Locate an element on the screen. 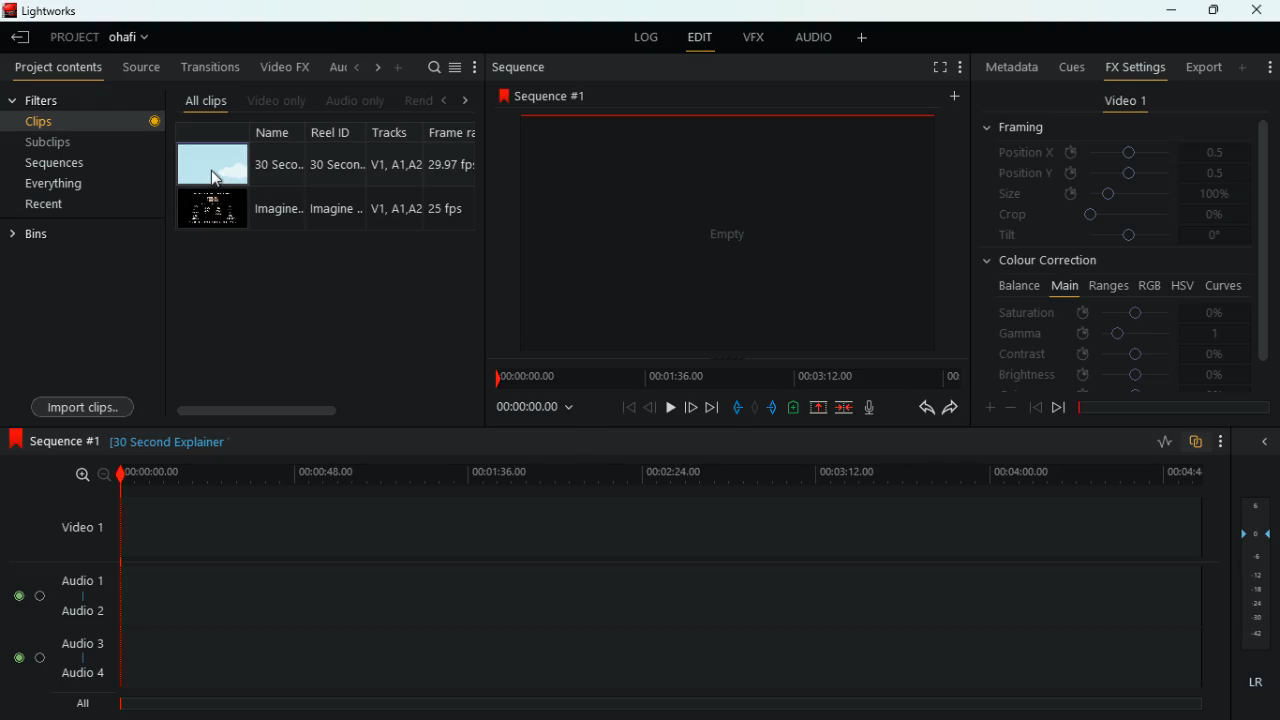  more is located at coordinates (475, 66).